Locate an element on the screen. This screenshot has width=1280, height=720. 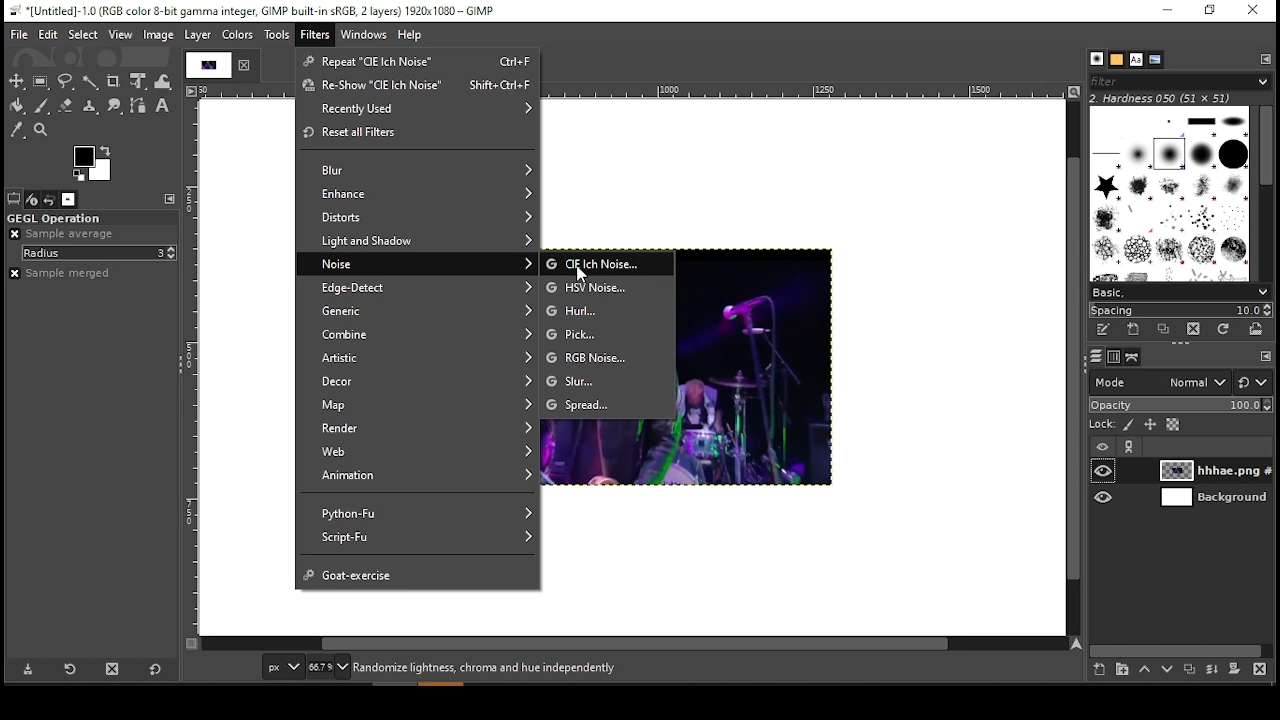
move tool is located at coordinates (17, 81).